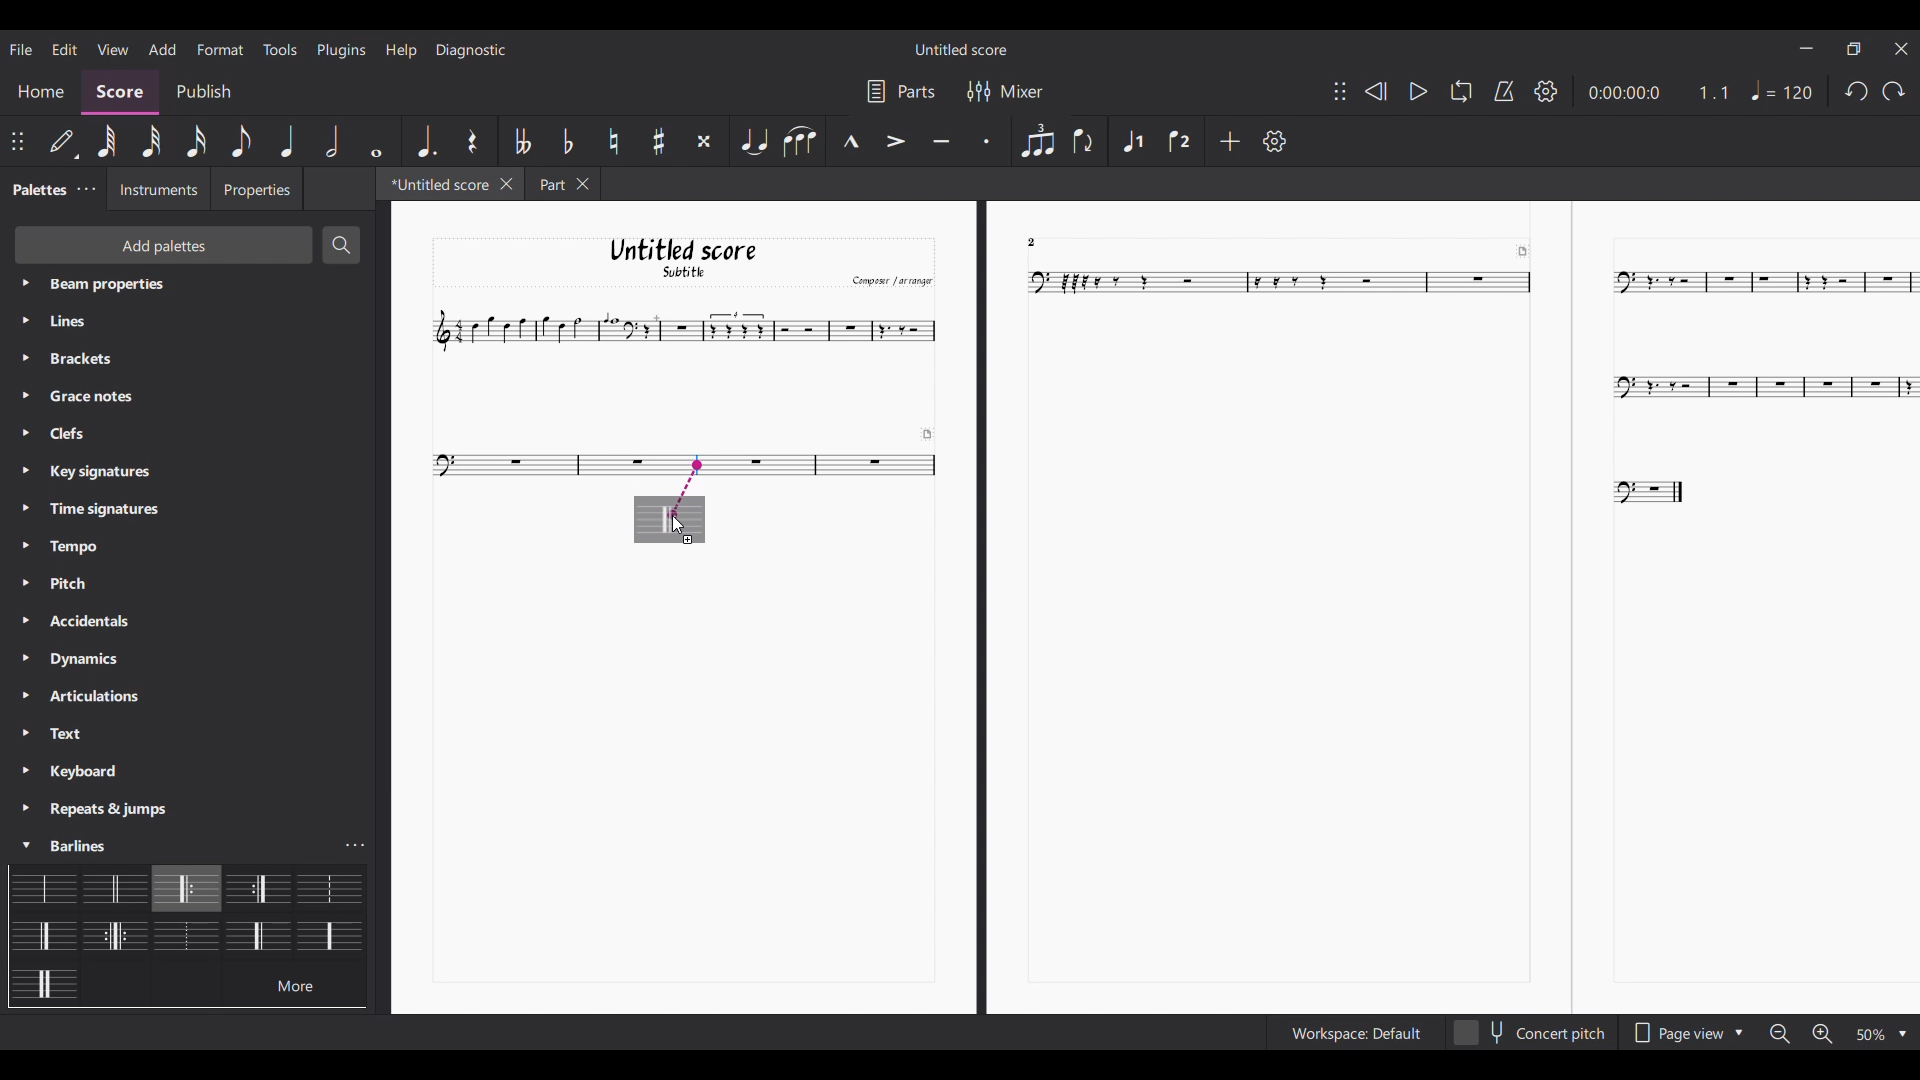 This screenshot has width=1920, height=1080. I want to click on Score section, highlighted, so click(121, 93).